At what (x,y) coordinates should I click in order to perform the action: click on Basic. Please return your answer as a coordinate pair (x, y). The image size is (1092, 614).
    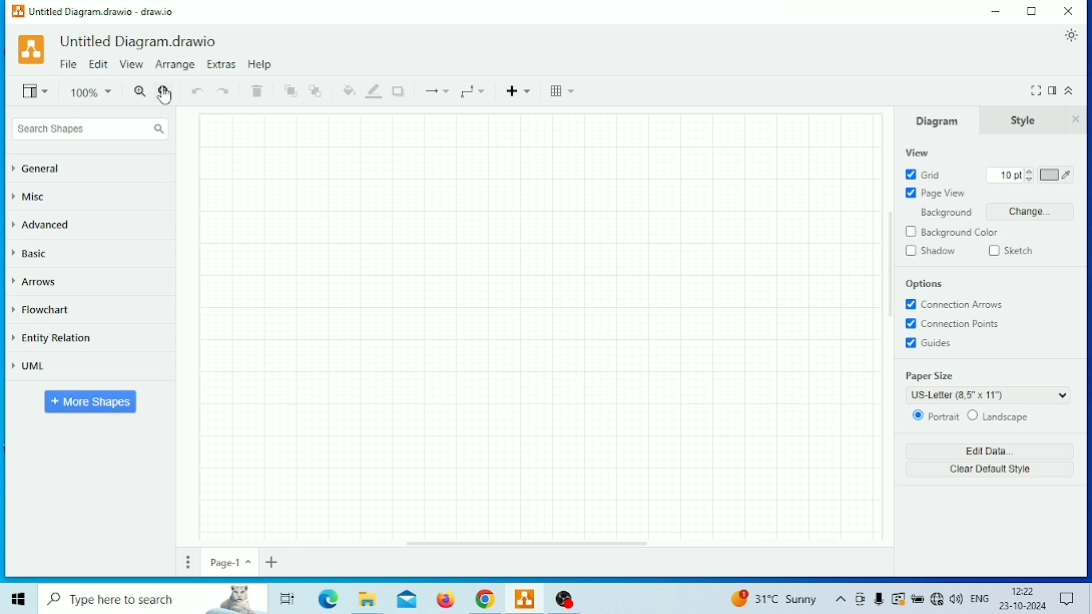
    Looking at the image, I should click on (32, 253).